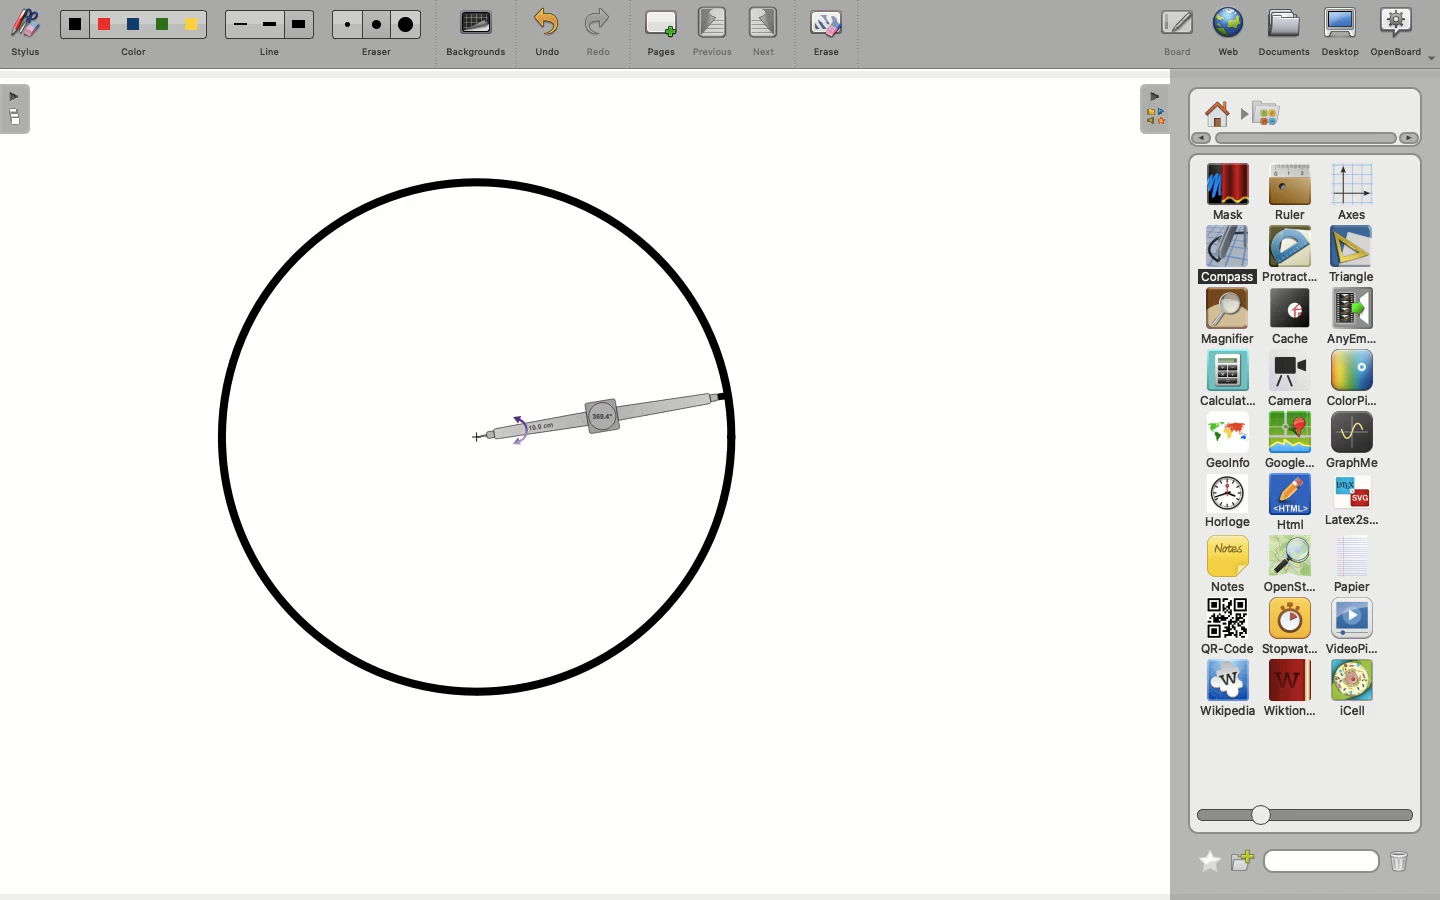 Image resolution: width=1440 pixels, height=900 pixels. Describe the element at coordinates (1296, 138) in the screenshot. I see `Scroll` at that location.